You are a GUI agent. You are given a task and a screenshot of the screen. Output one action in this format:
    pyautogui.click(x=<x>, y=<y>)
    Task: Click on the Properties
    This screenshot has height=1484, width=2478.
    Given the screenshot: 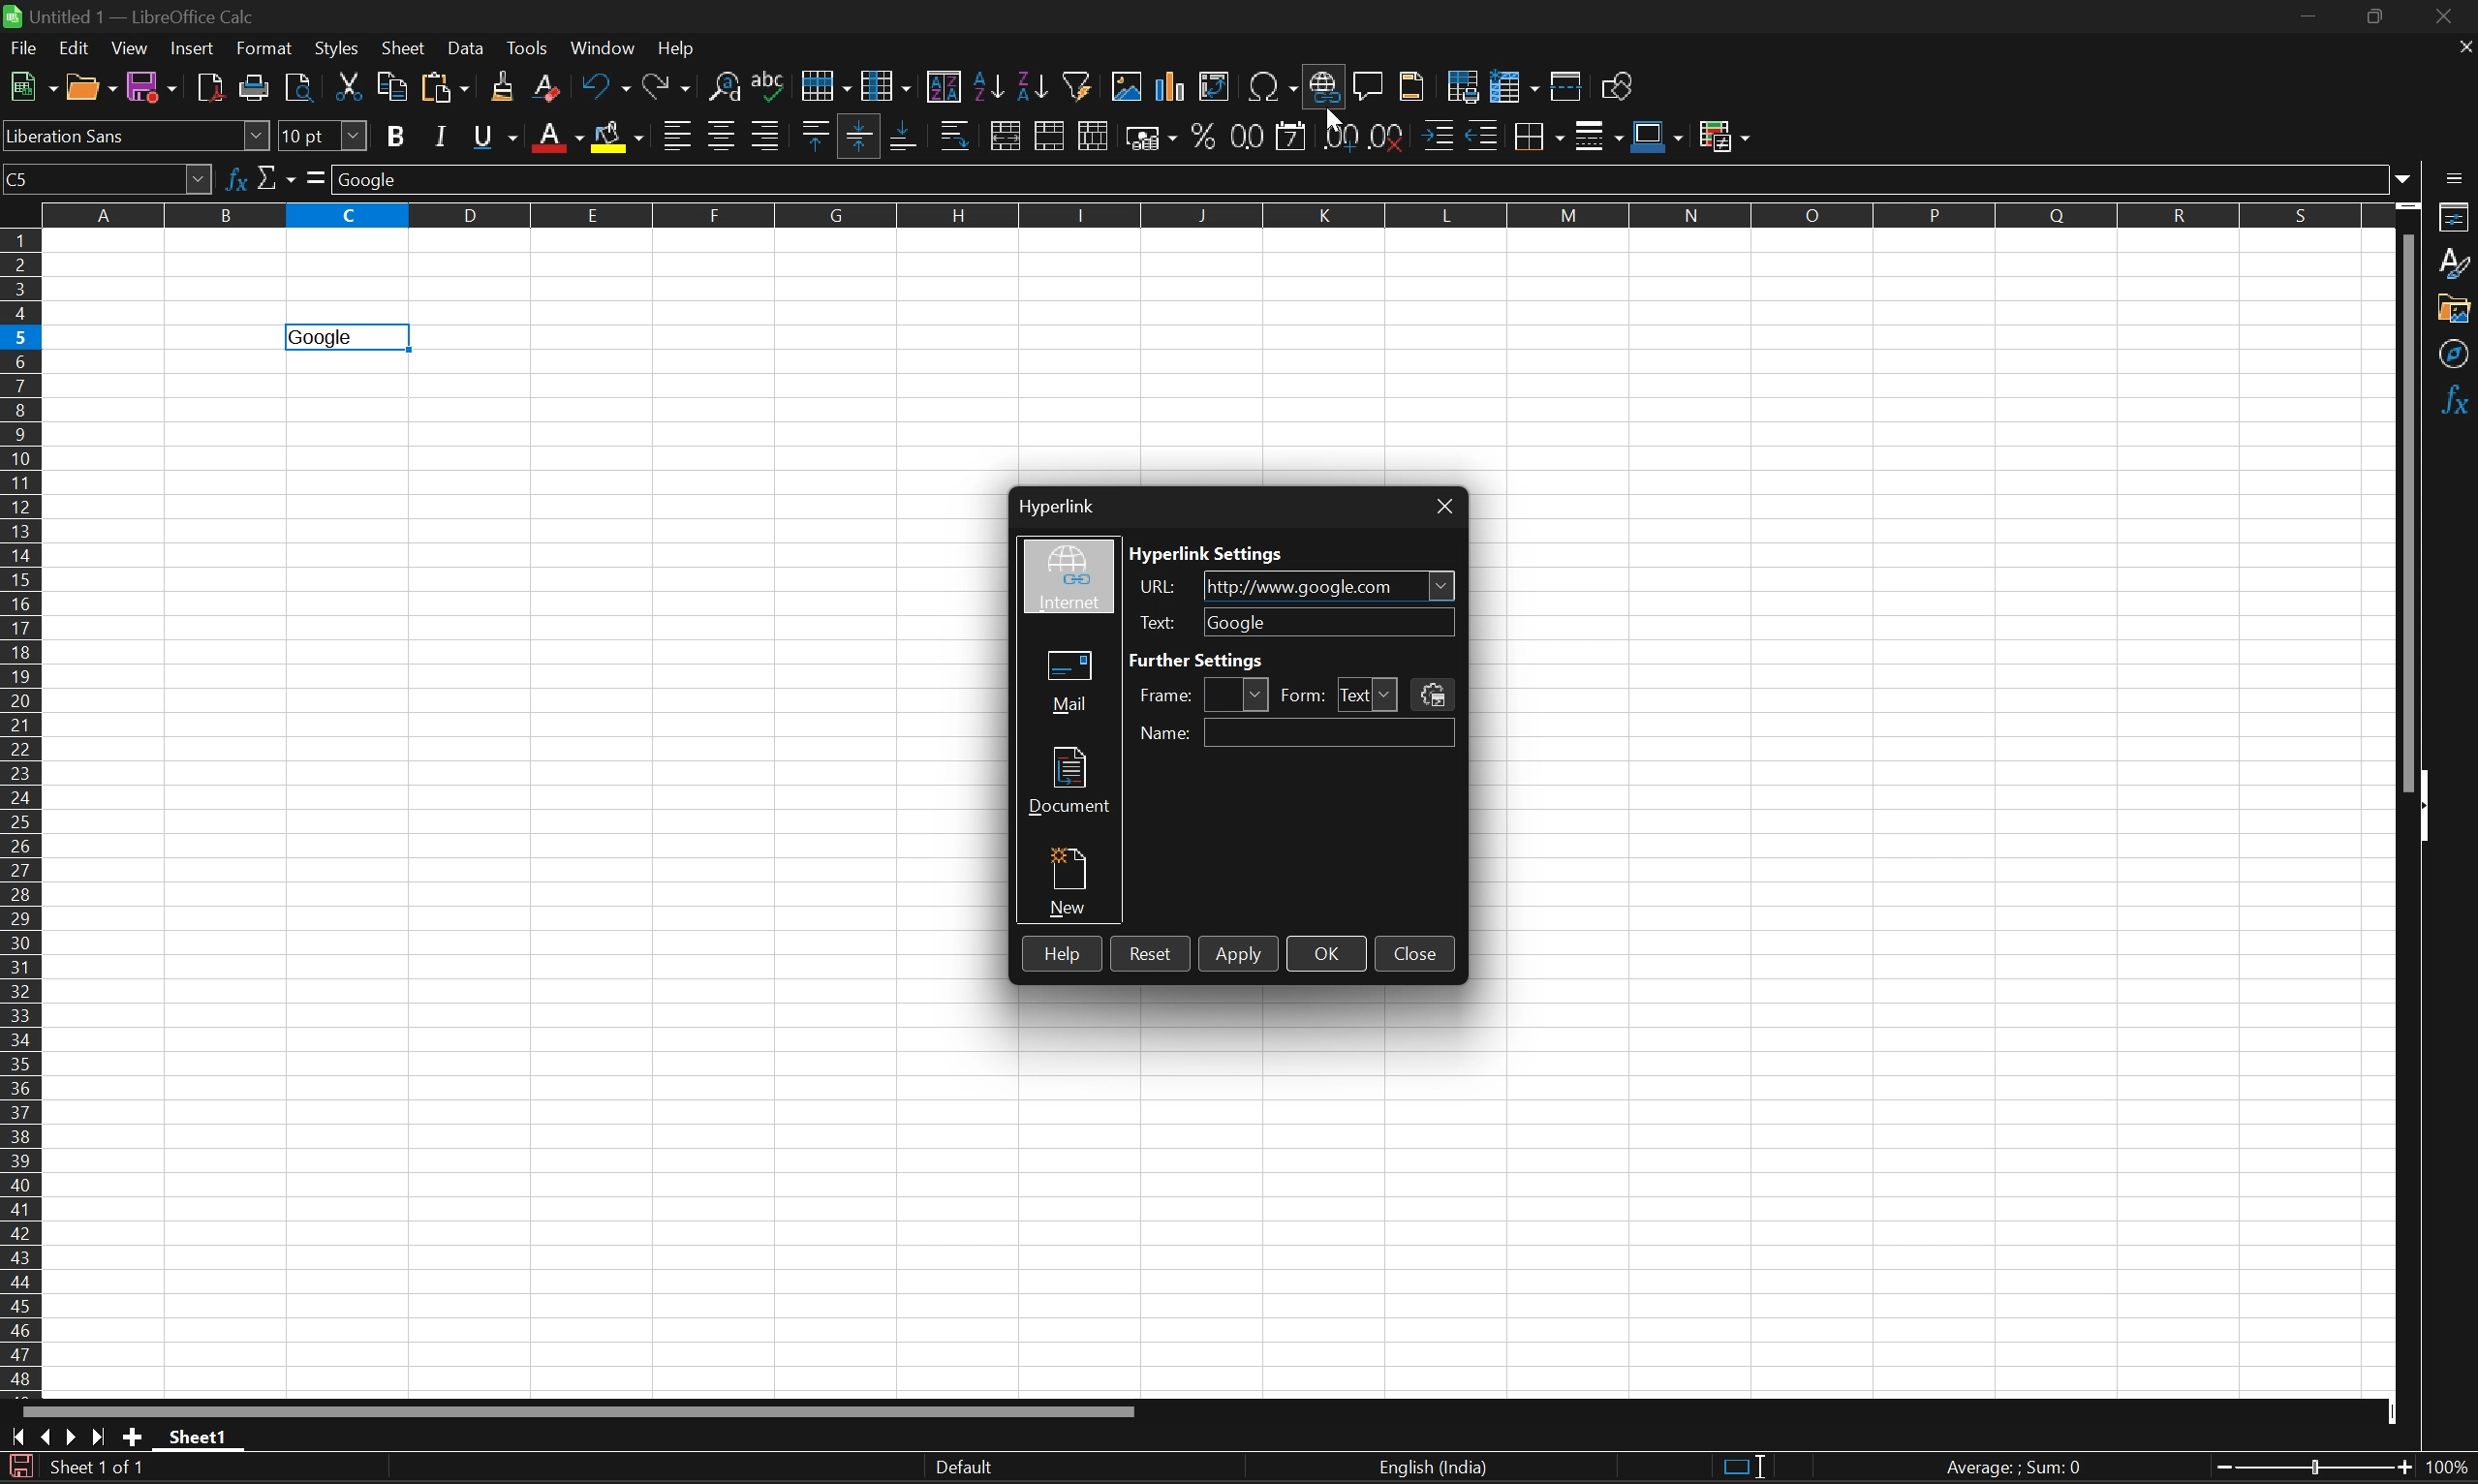 What is the action you would take?
    pyautogui.click(x=2456, y=217)
    